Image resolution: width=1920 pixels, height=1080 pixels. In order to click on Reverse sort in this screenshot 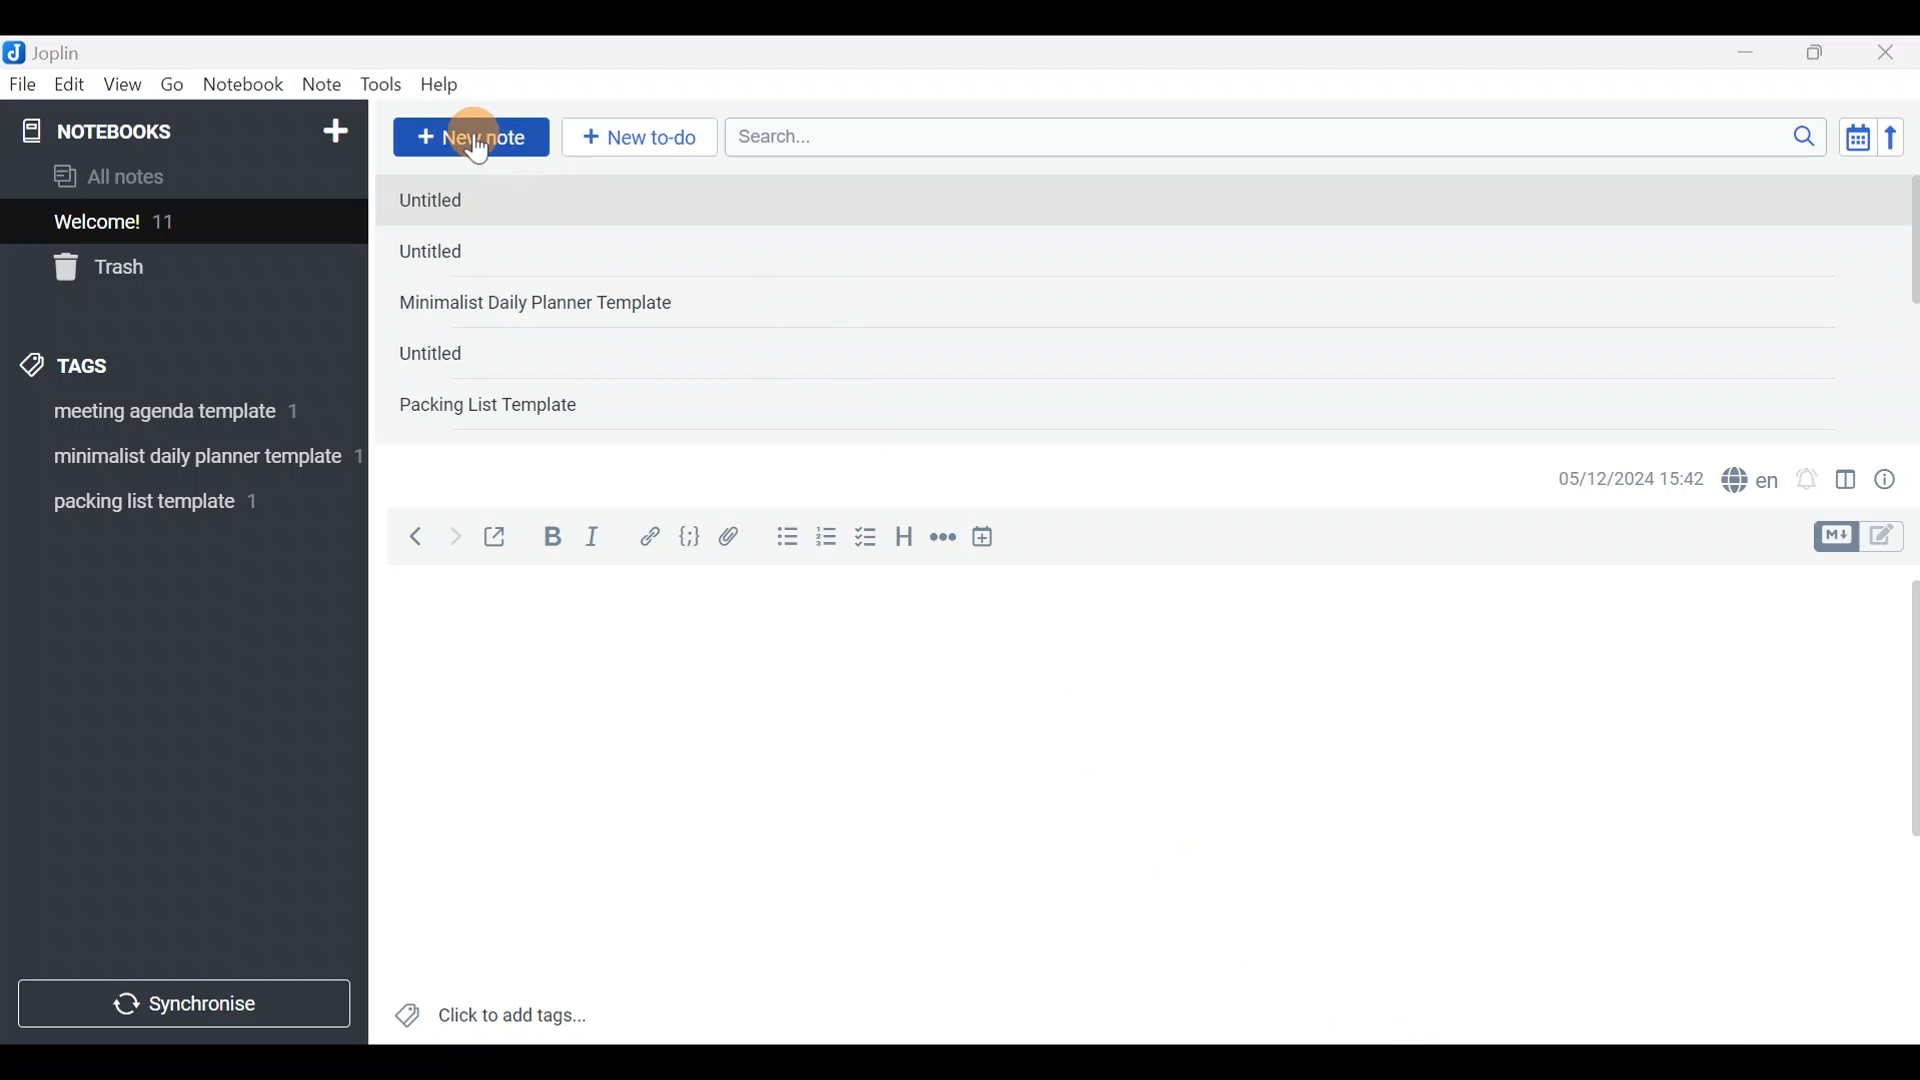, I will do `click(1901, 143)`.